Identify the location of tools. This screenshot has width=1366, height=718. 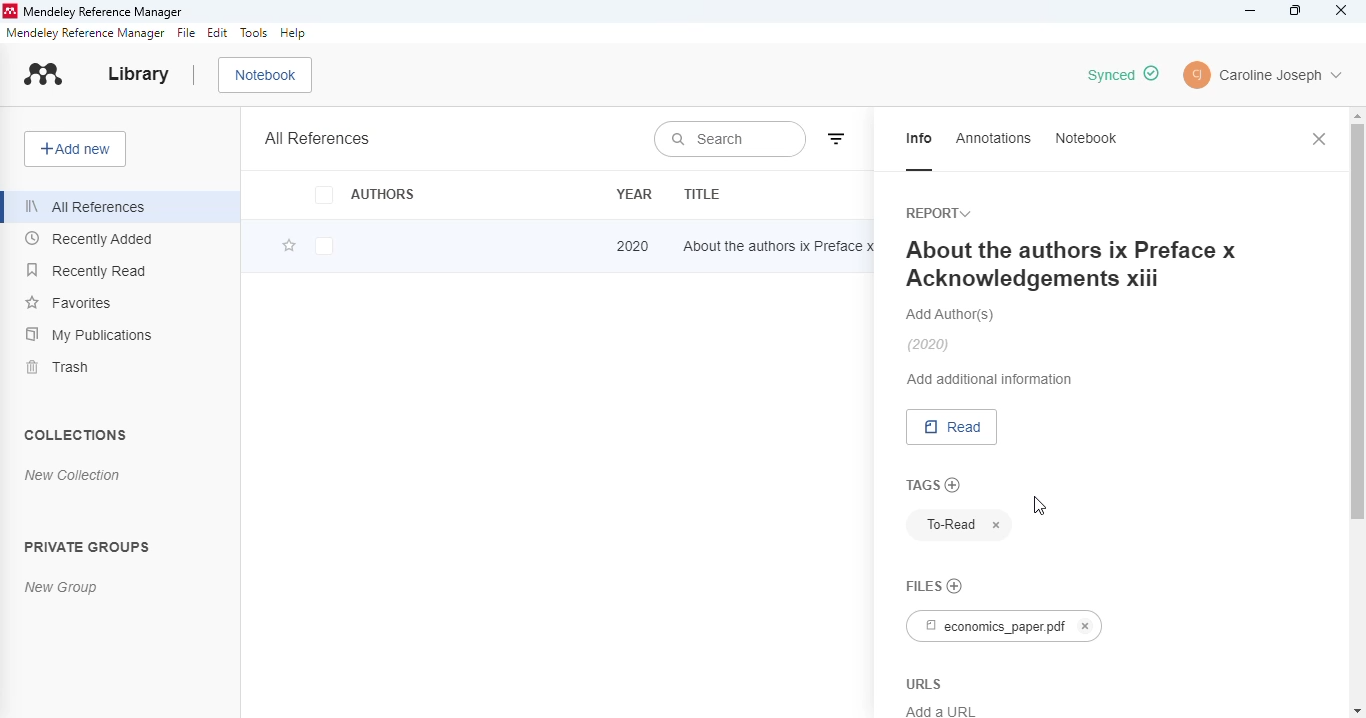
(254, 33).